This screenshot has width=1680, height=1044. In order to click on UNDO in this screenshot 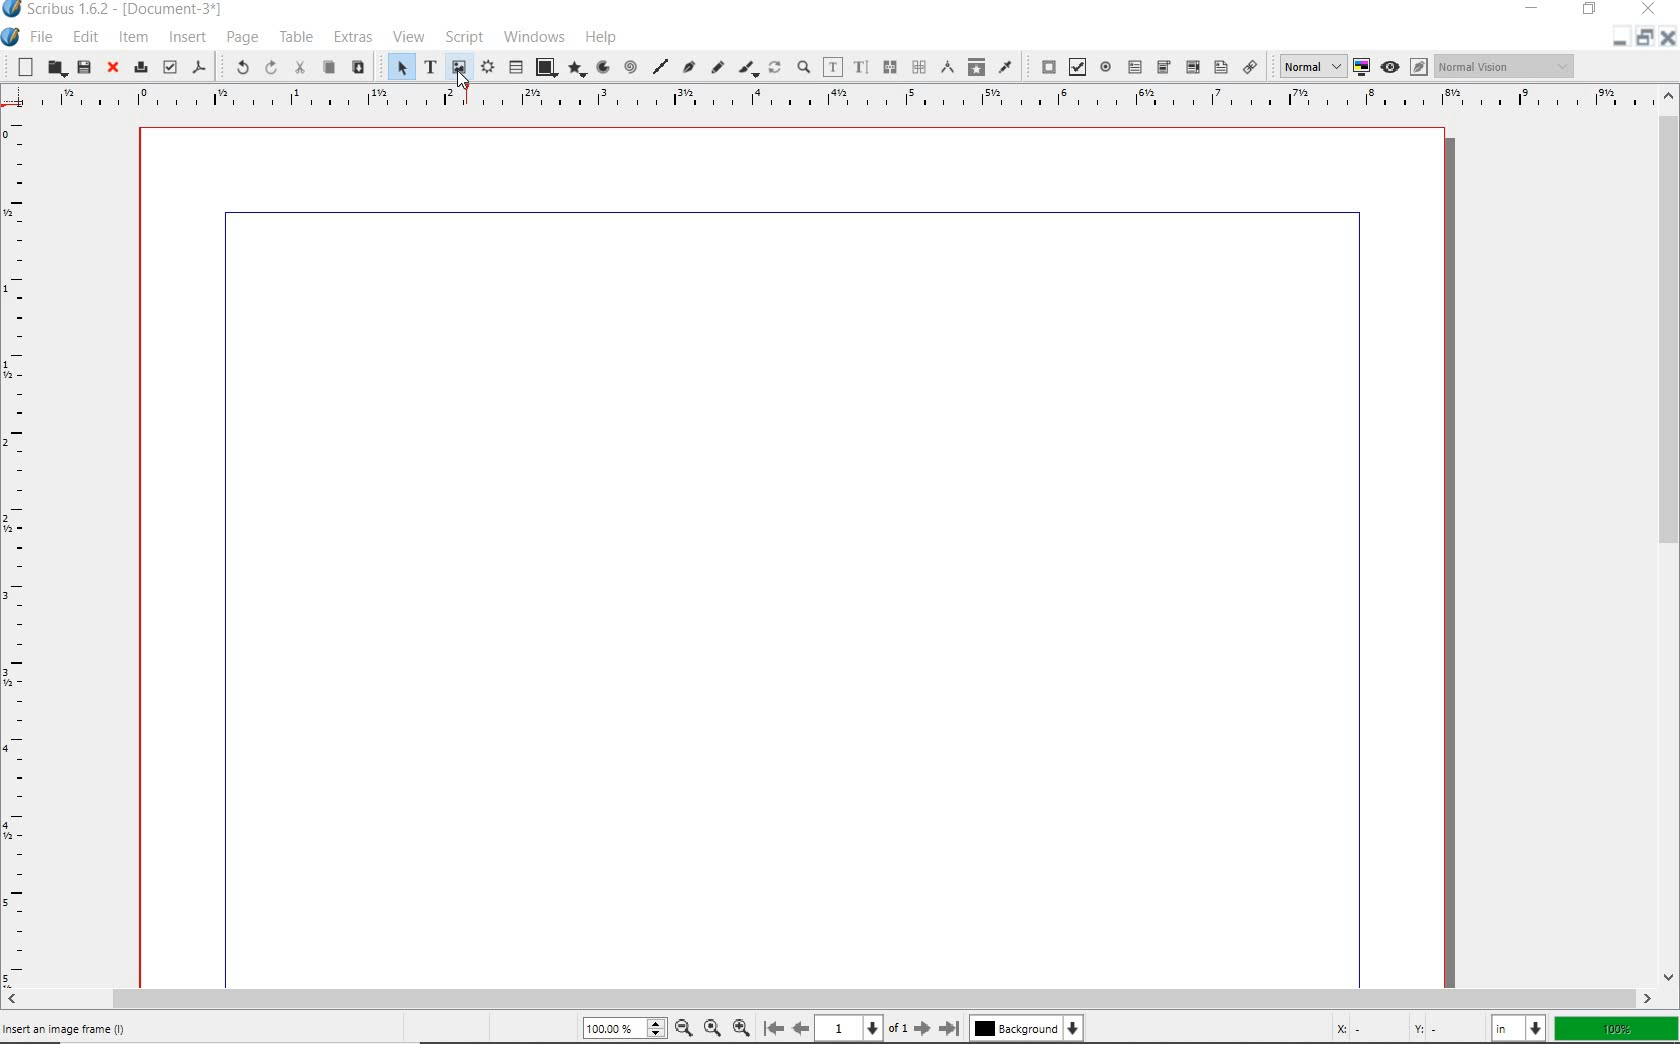, I will do `click(239, 66)`.